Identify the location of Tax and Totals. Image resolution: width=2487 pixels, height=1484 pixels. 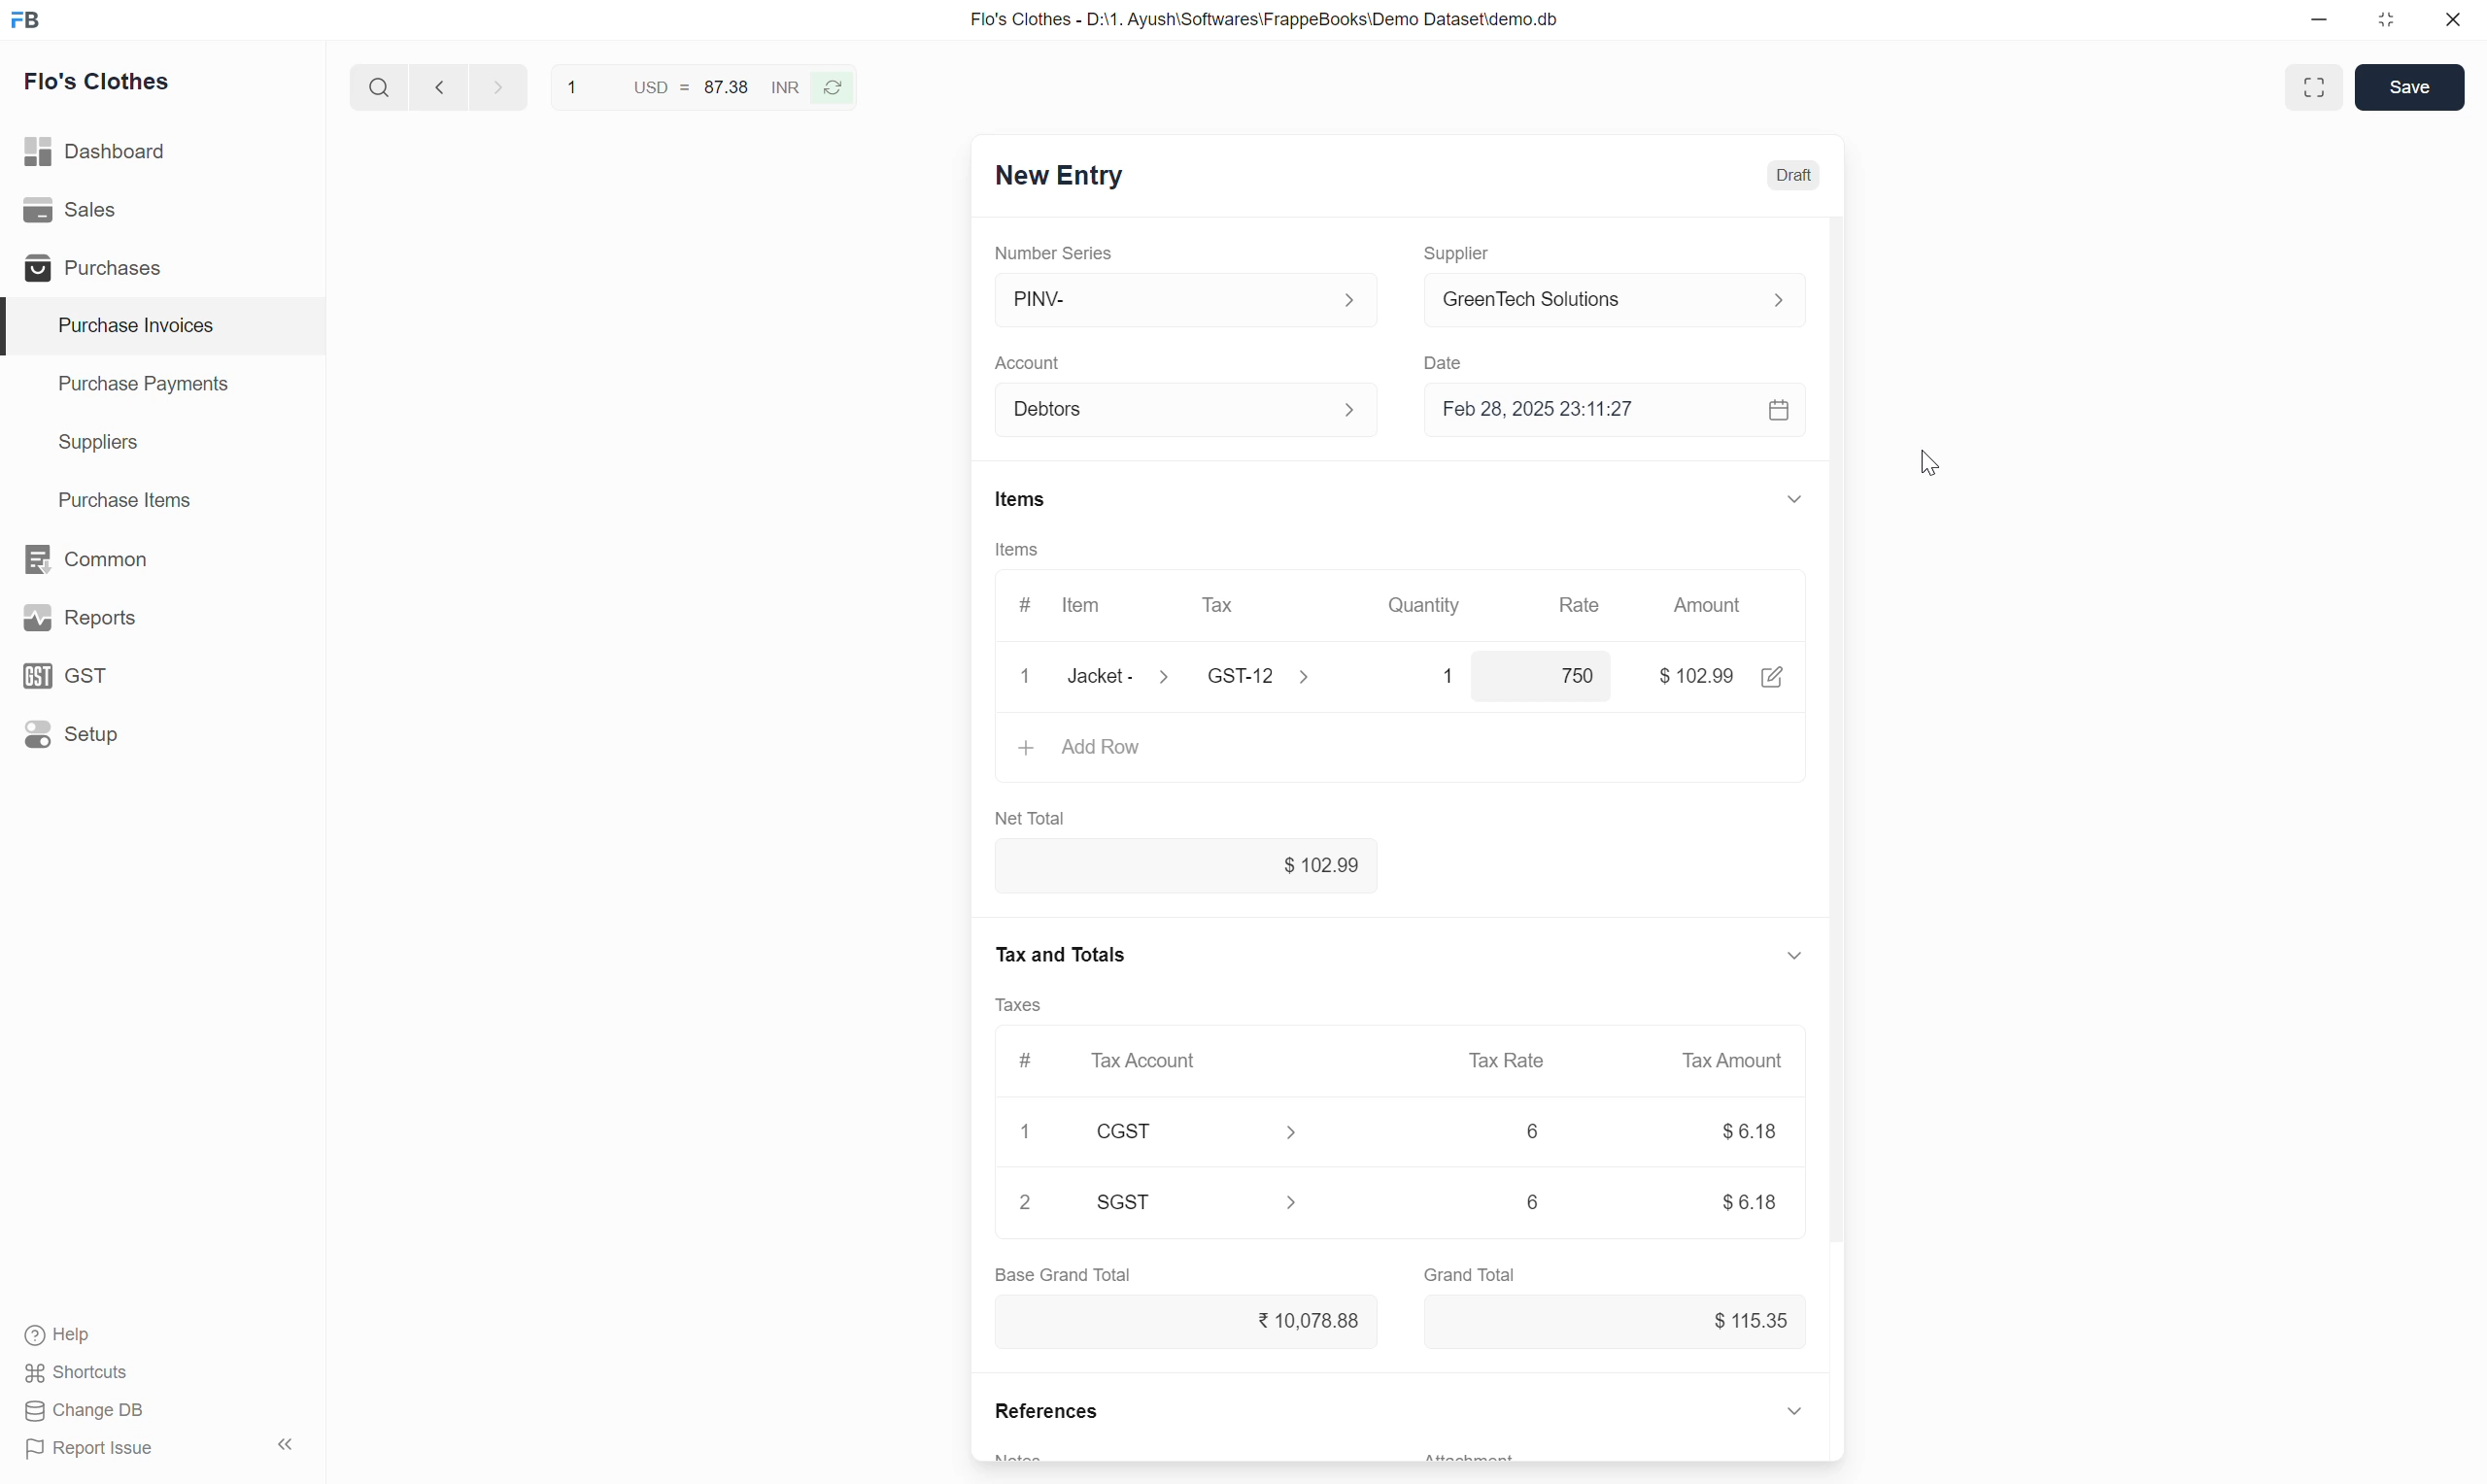
(1058, 955).